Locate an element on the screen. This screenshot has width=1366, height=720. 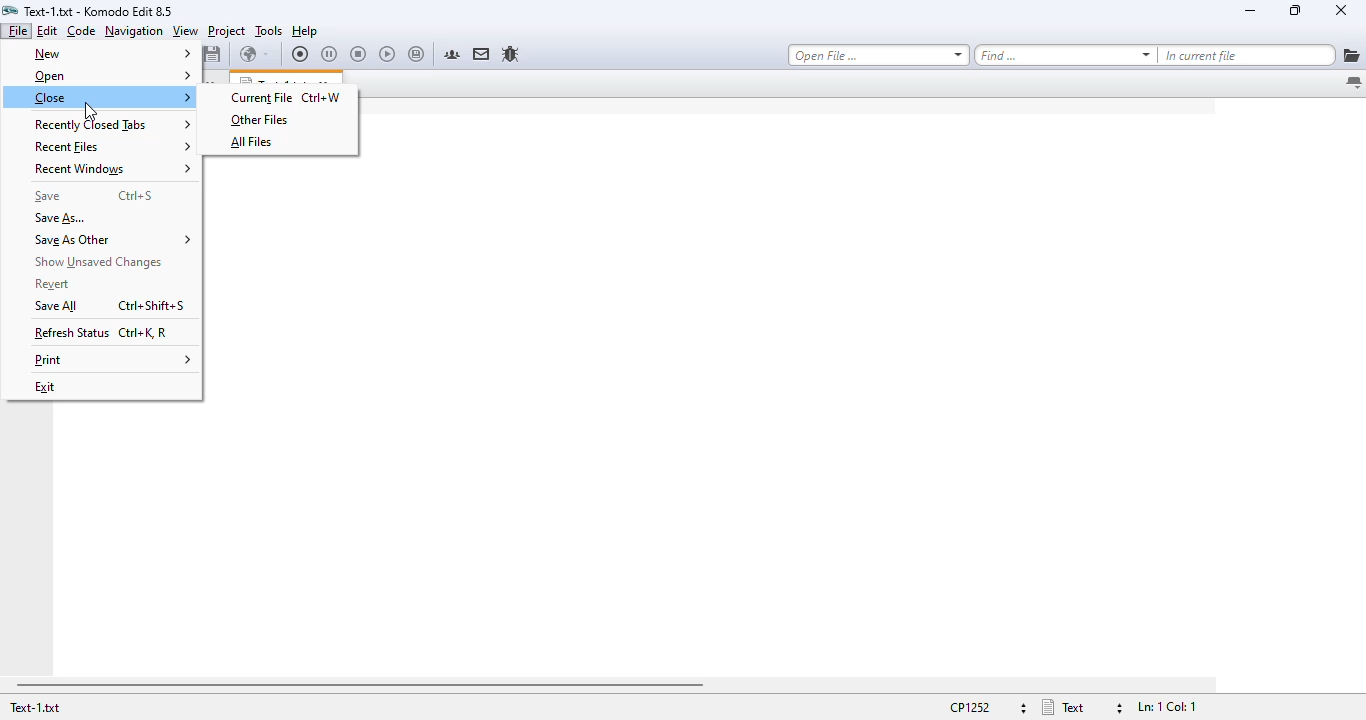
stop recording macro is located at coordinates (358, 55).